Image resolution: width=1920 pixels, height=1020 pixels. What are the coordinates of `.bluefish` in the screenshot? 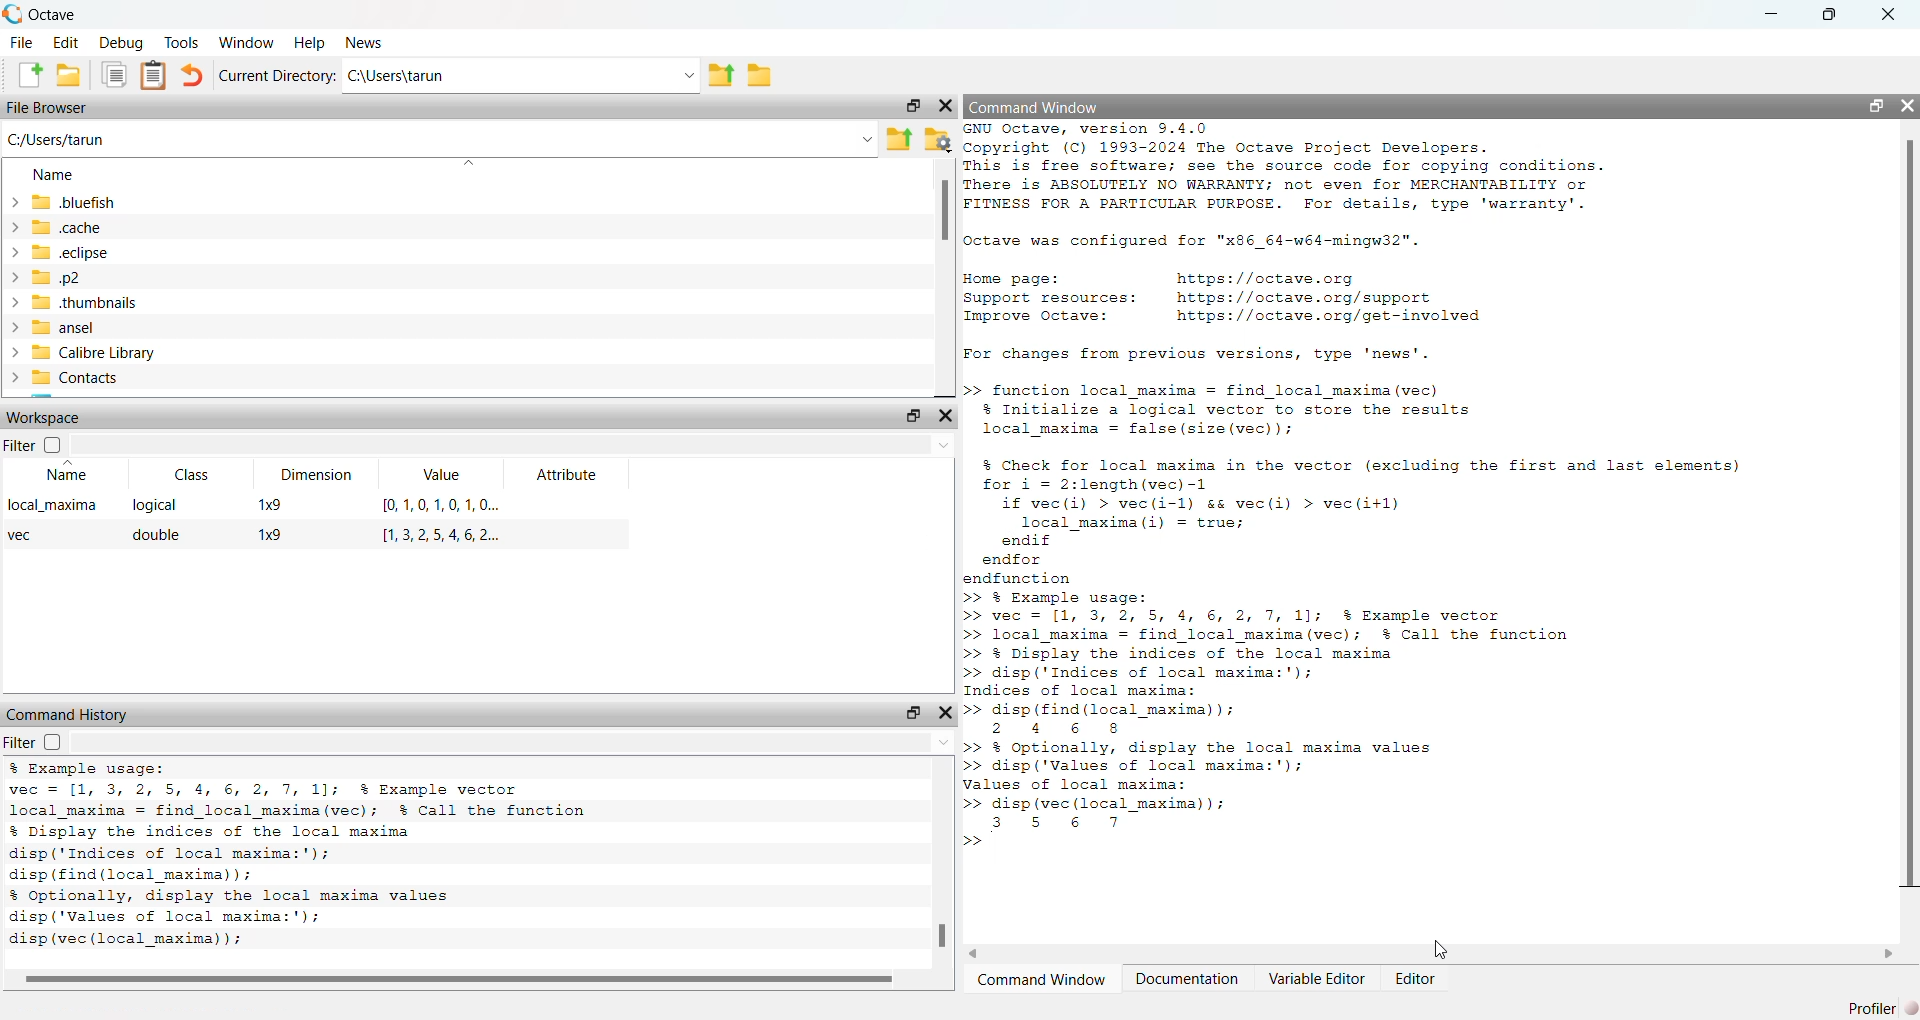 It's located at (79, 201).